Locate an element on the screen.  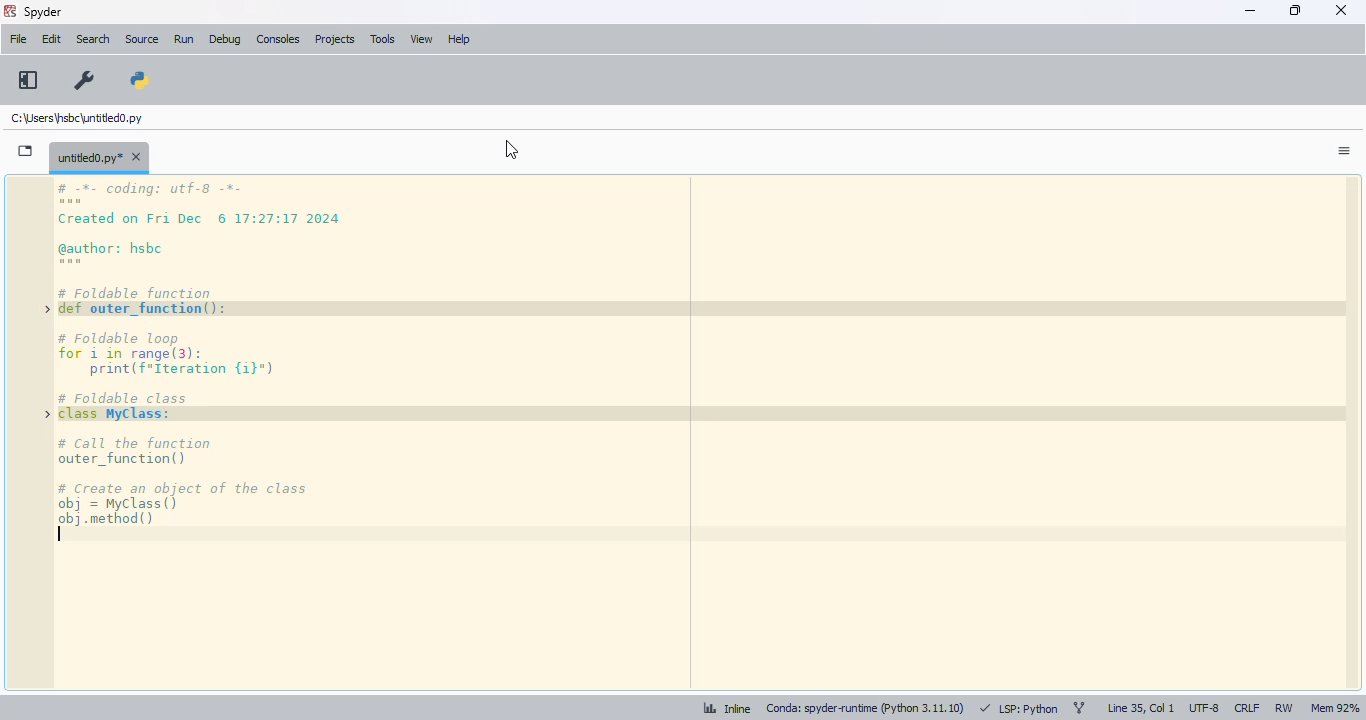
RW is located at coordinates (1283, 708).